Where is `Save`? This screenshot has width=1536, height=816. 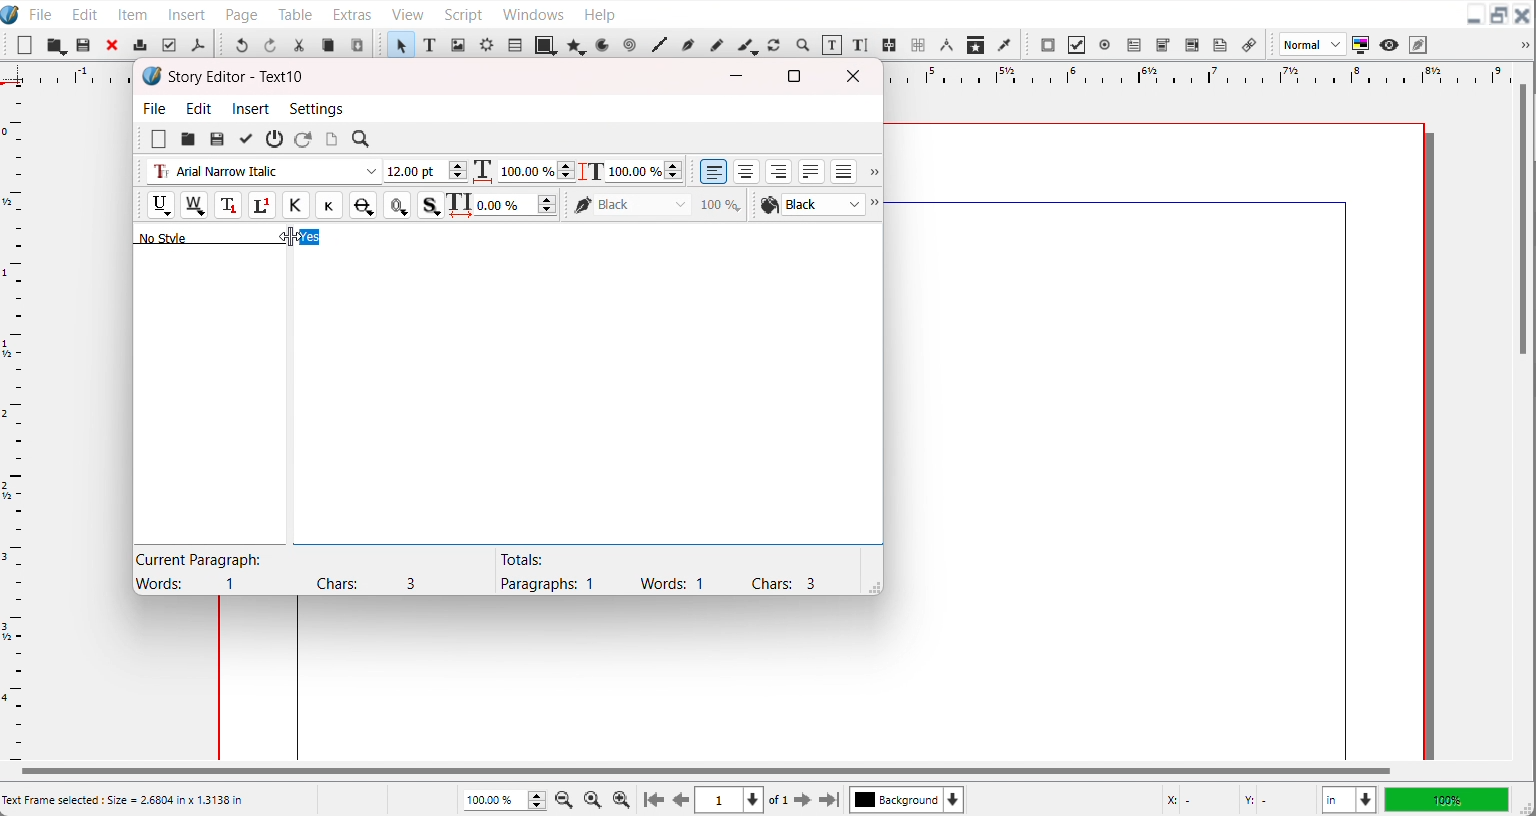 Save is located at coordinates (217, 139).